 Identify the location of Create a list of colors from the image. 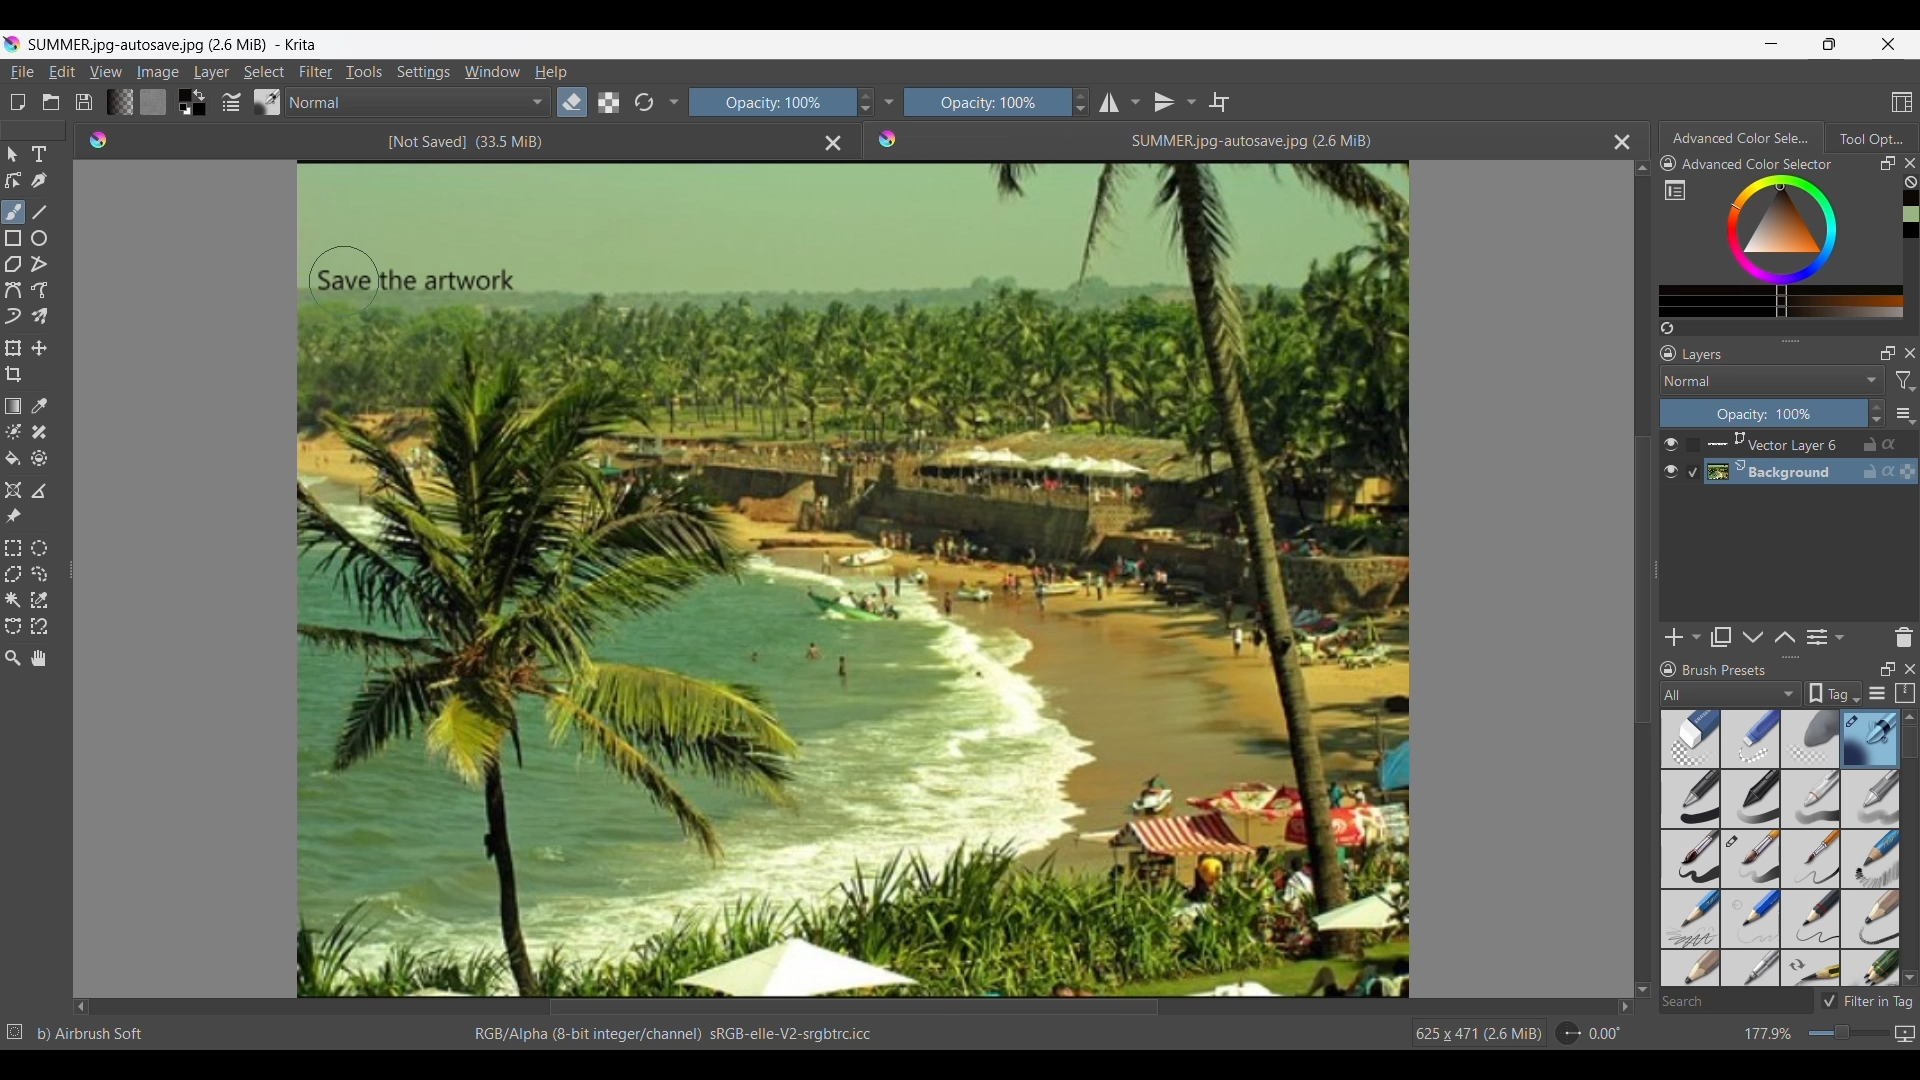
(1667, 328).